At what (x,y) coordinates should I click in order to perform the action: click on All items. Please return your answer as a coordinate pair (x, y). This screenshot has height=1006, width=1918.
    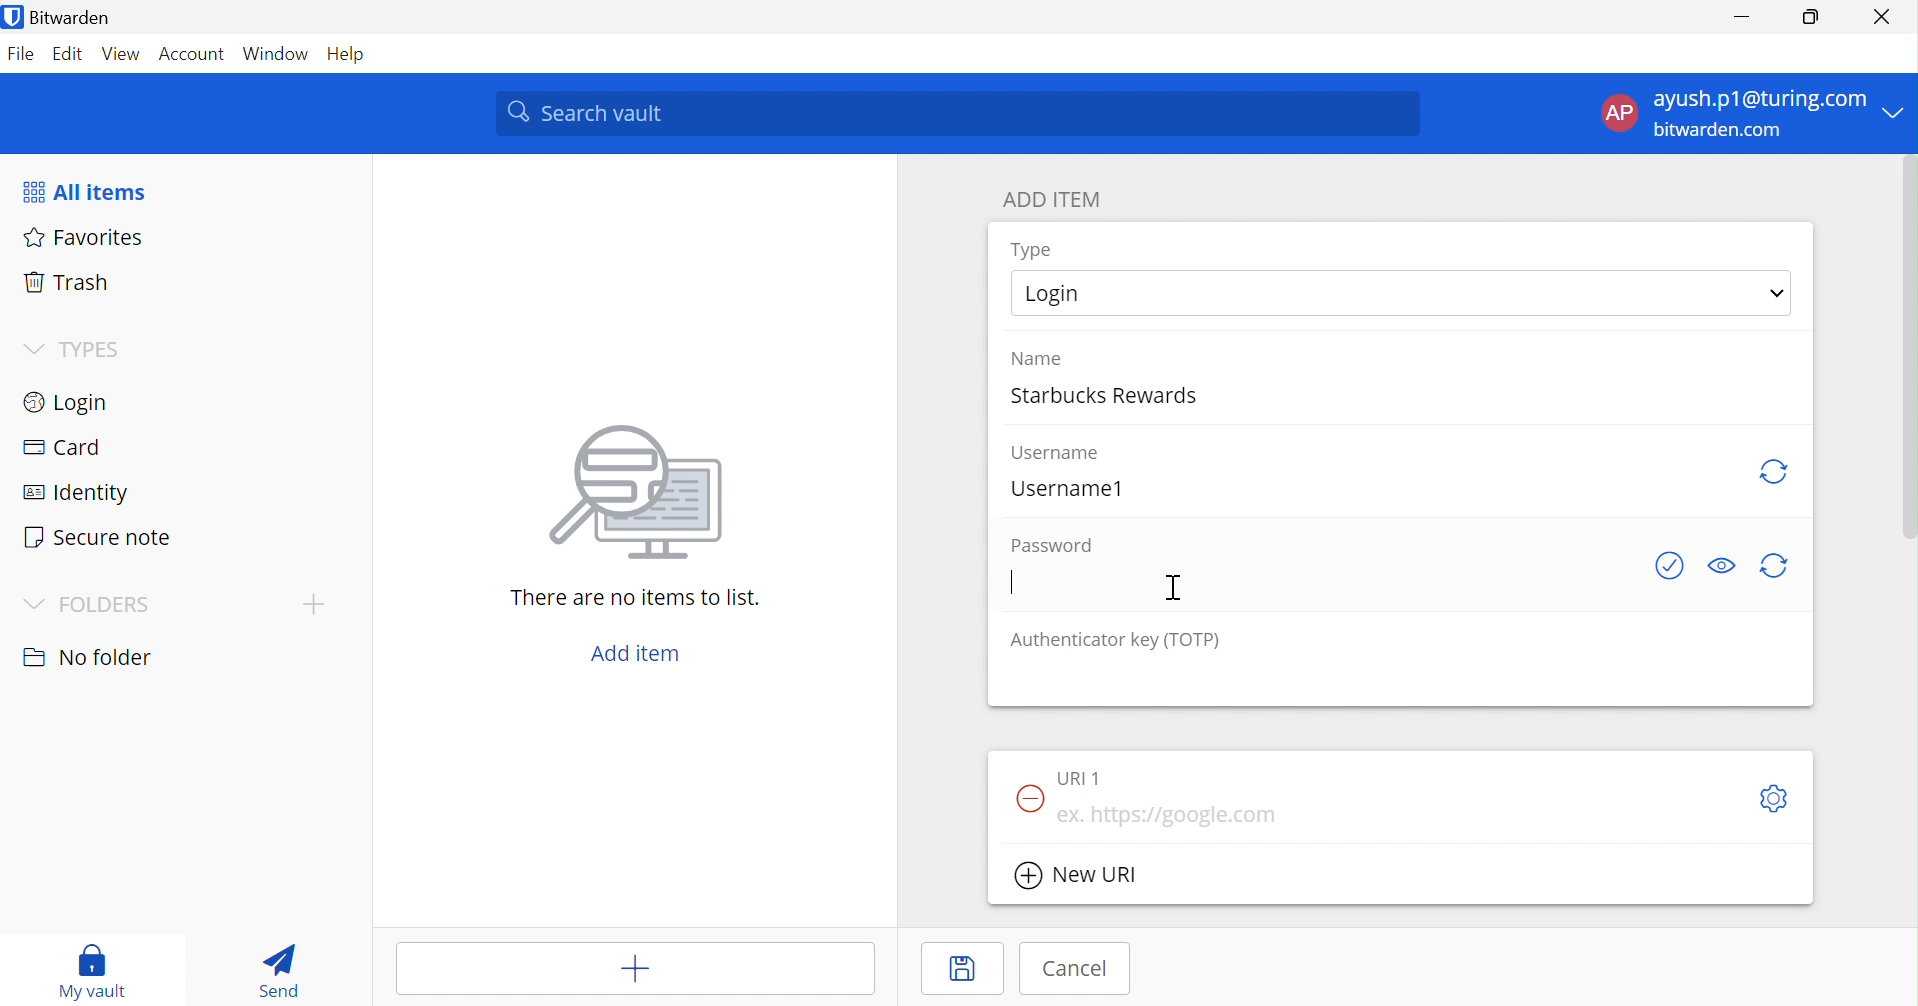
    Looking at the image, I should click on (82, 193).